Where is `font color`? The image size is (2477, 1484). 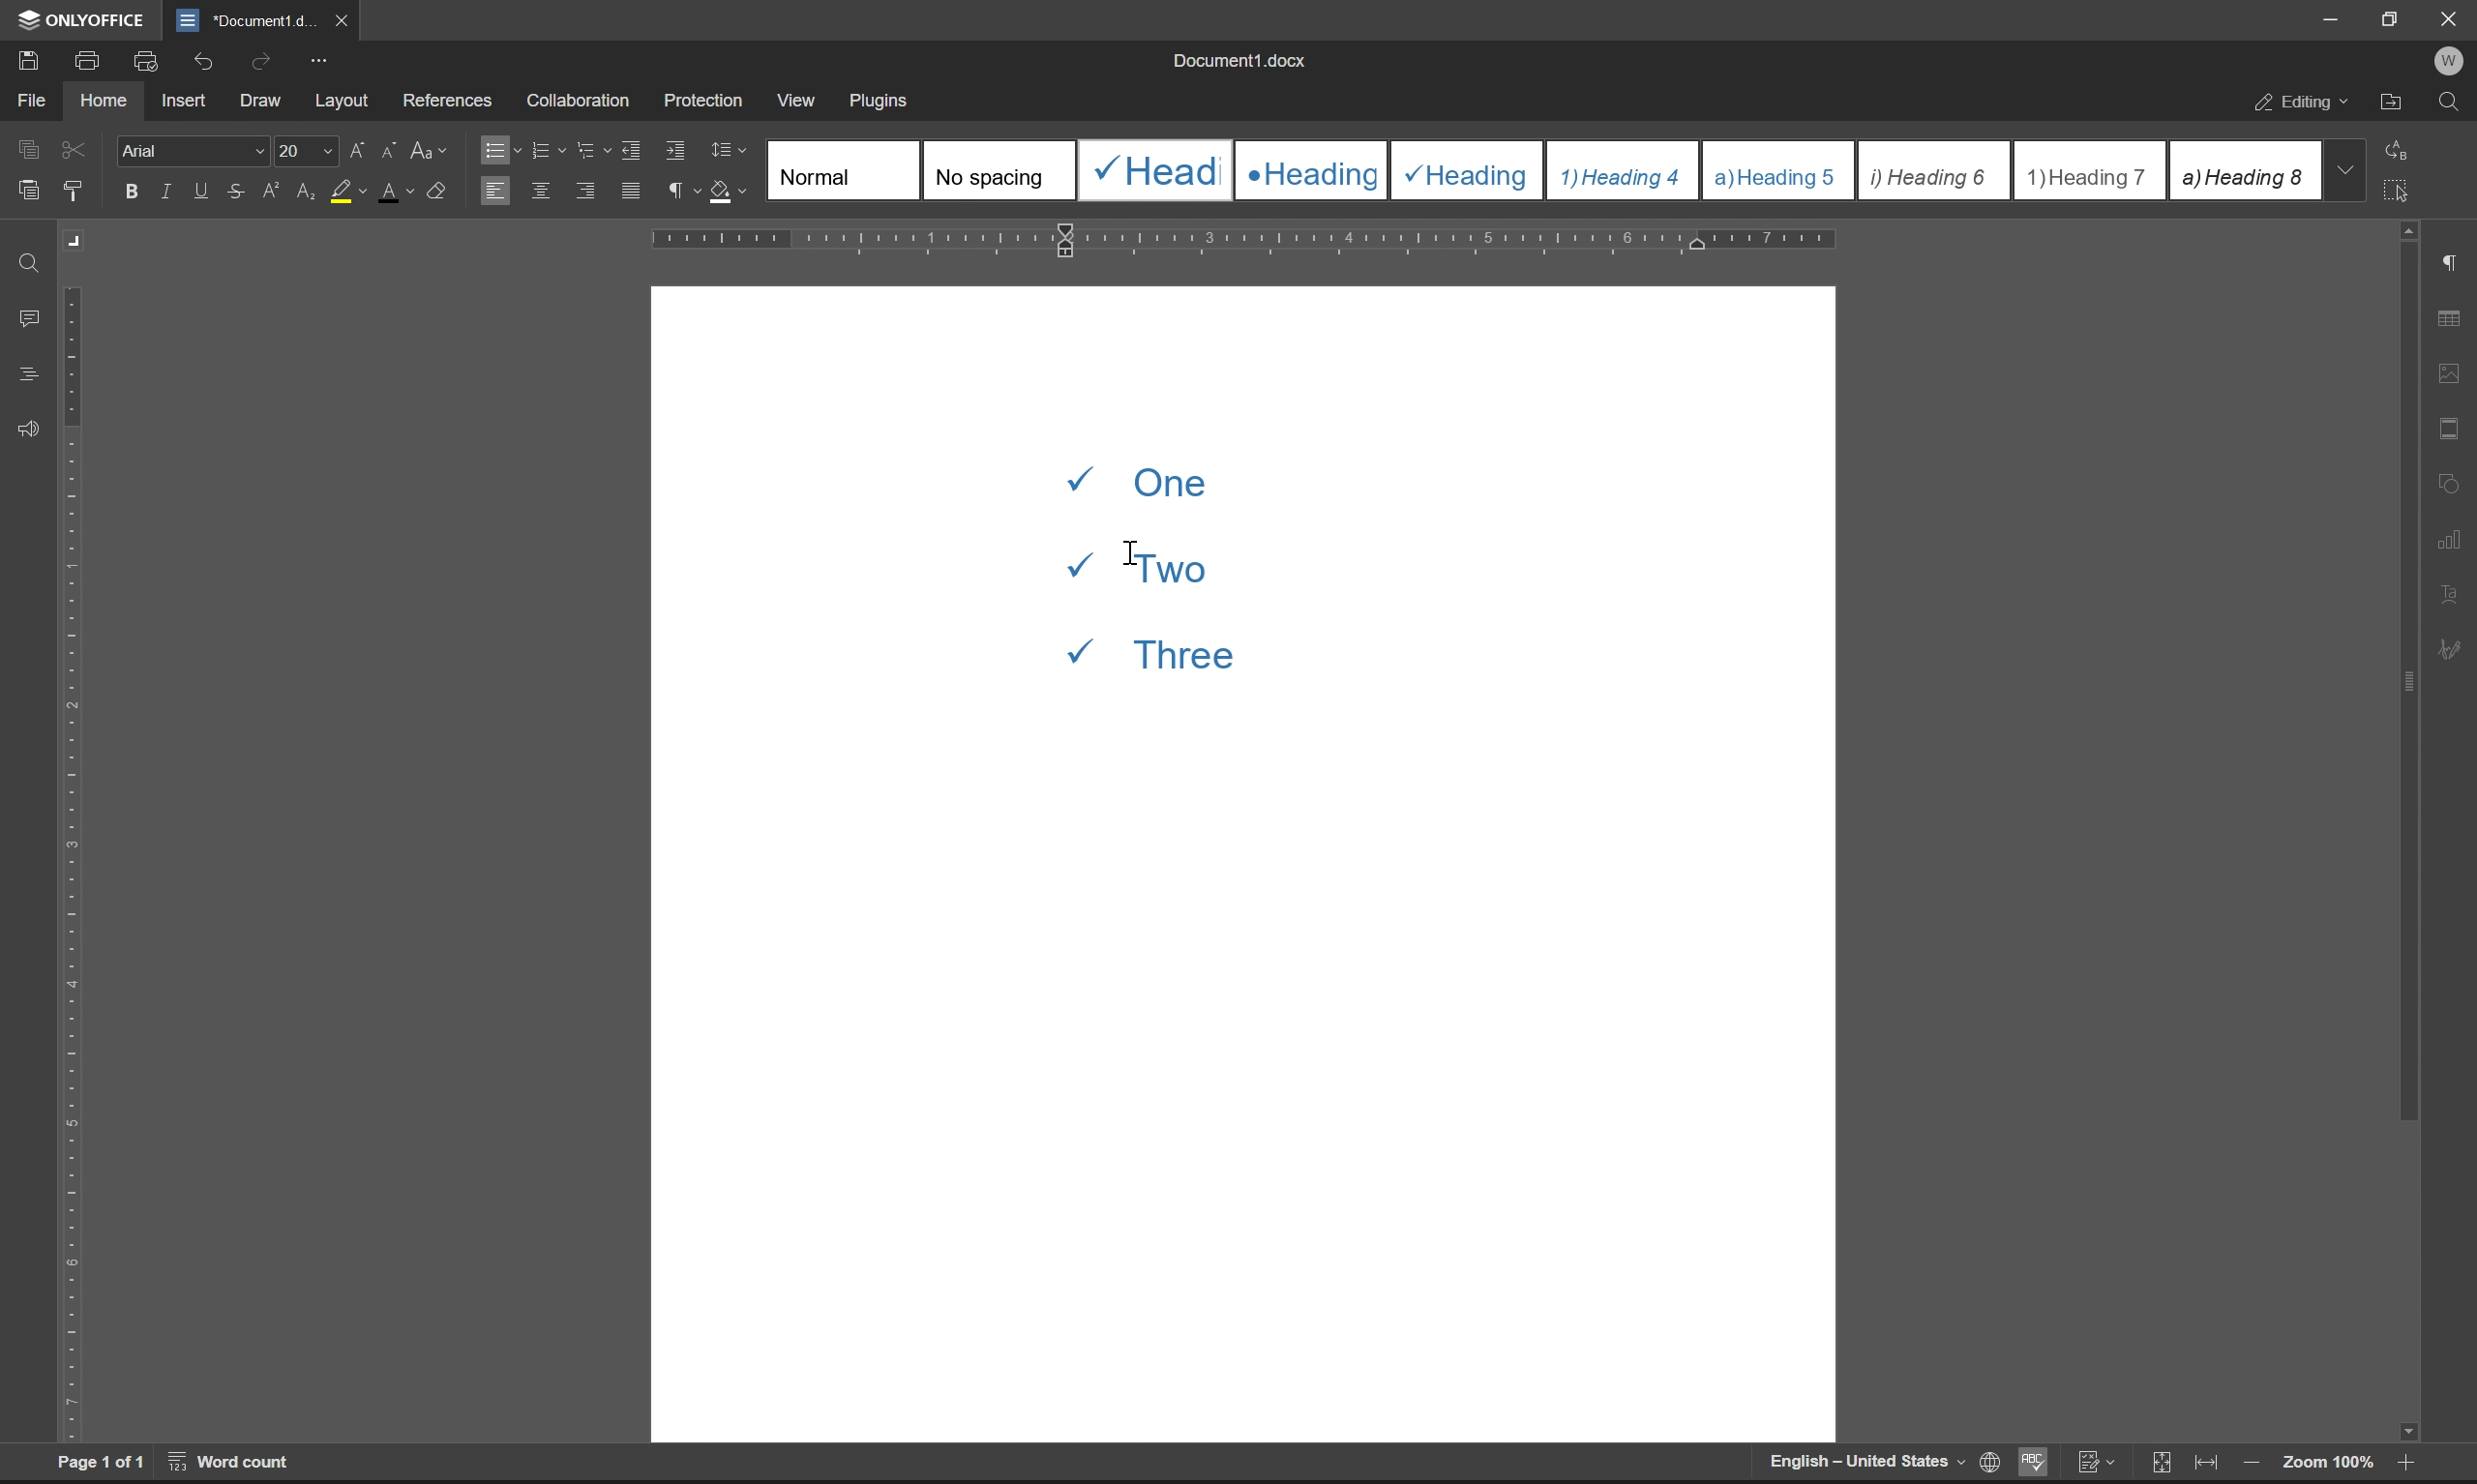 font color is located at coordinates (397, 190).